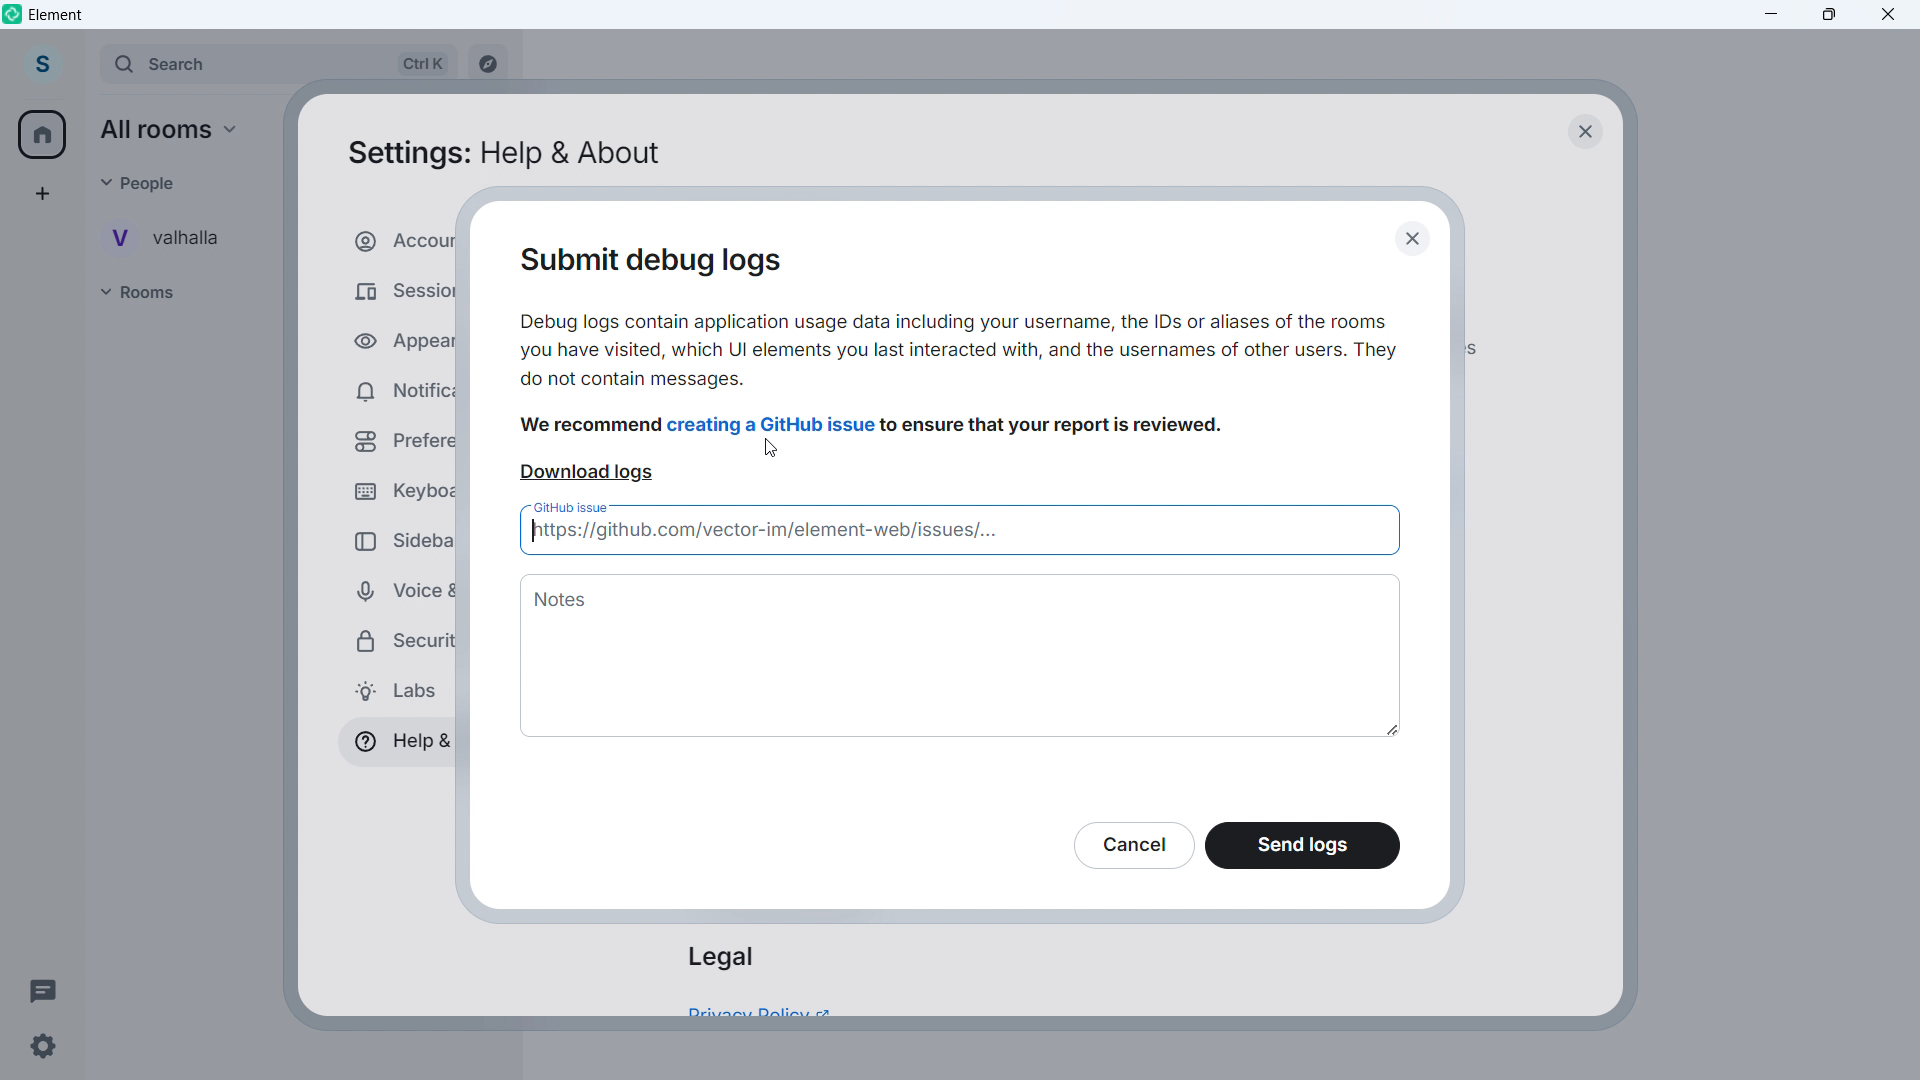 This screenshot has height=1080, width=1920. What do you see at coordinates (502, 155) in the screenshot?
I see `Settings: help and above` at bounding box center [502, 155].